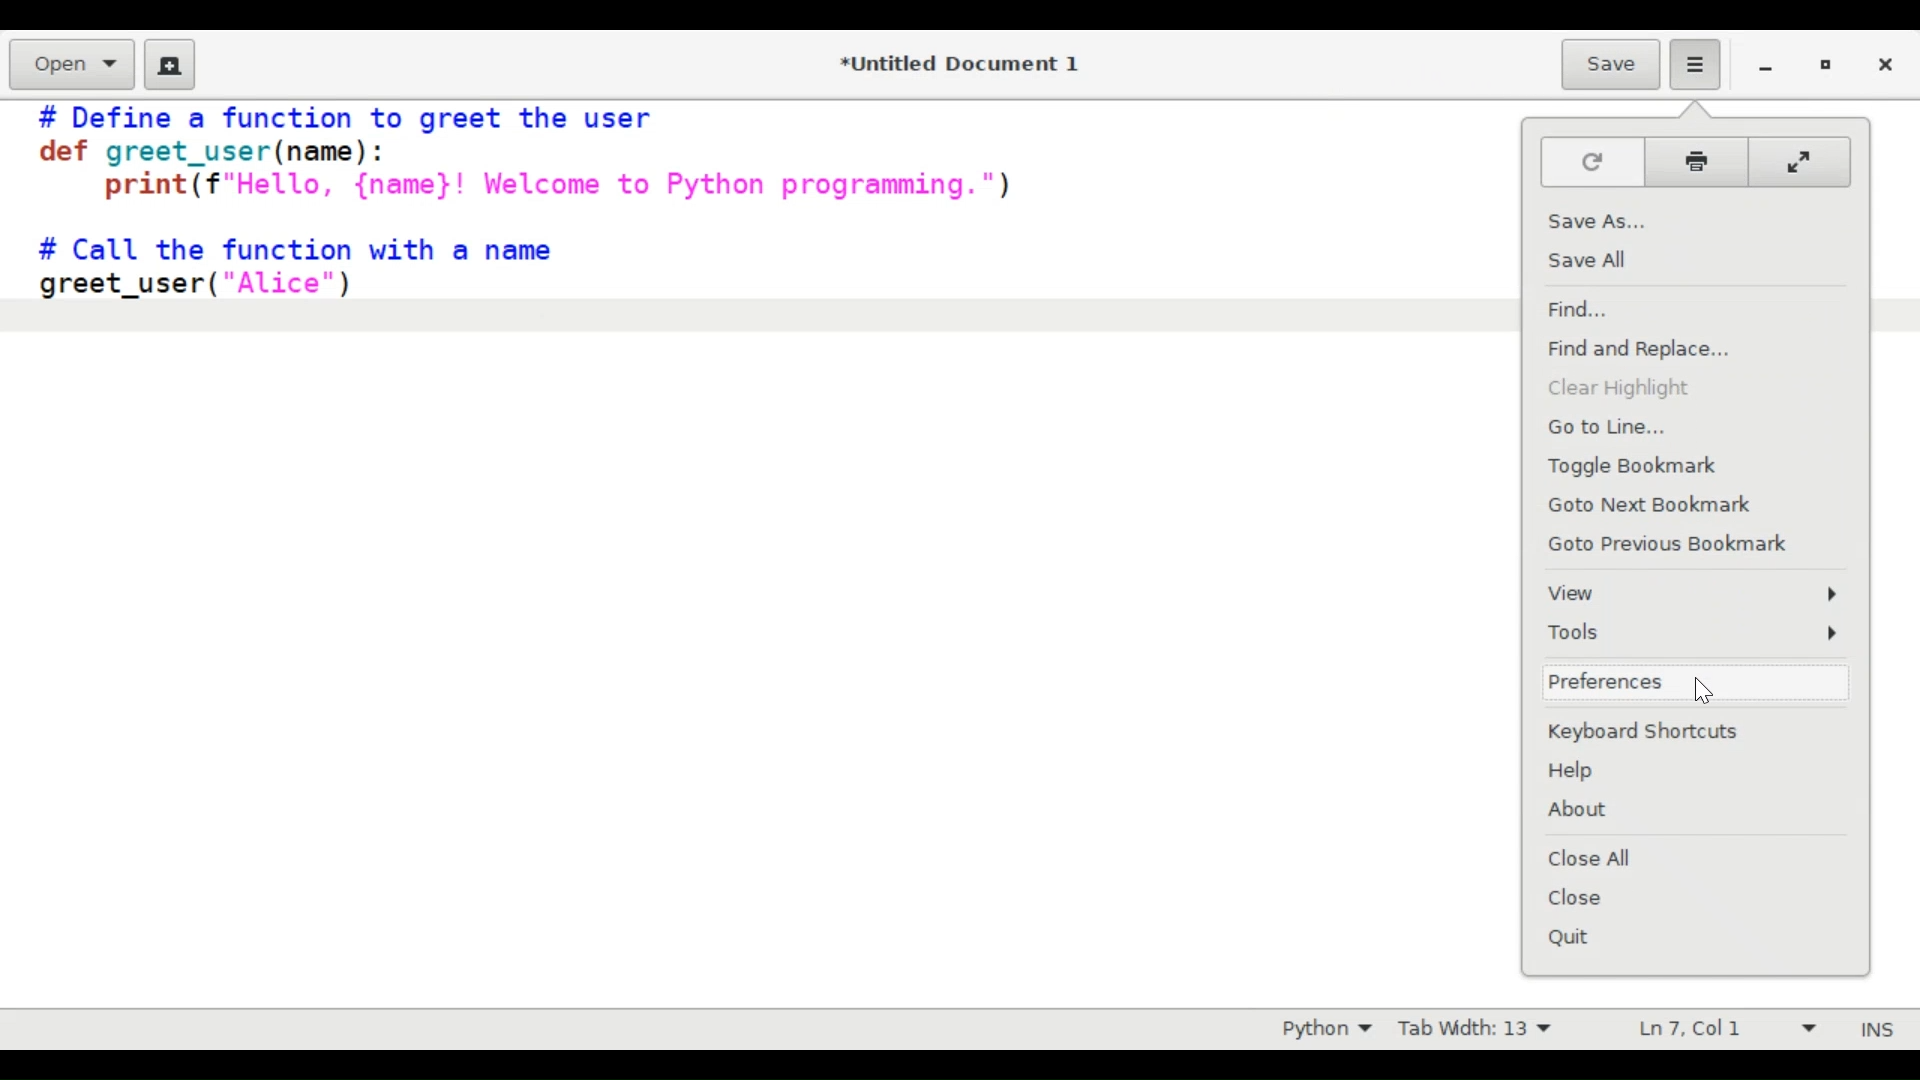 The width and height of the screenshot is (1920, 1080). Describe the element at coordinates (1688, 1027) in the screenshot. I see `Cursor Position` at that location.